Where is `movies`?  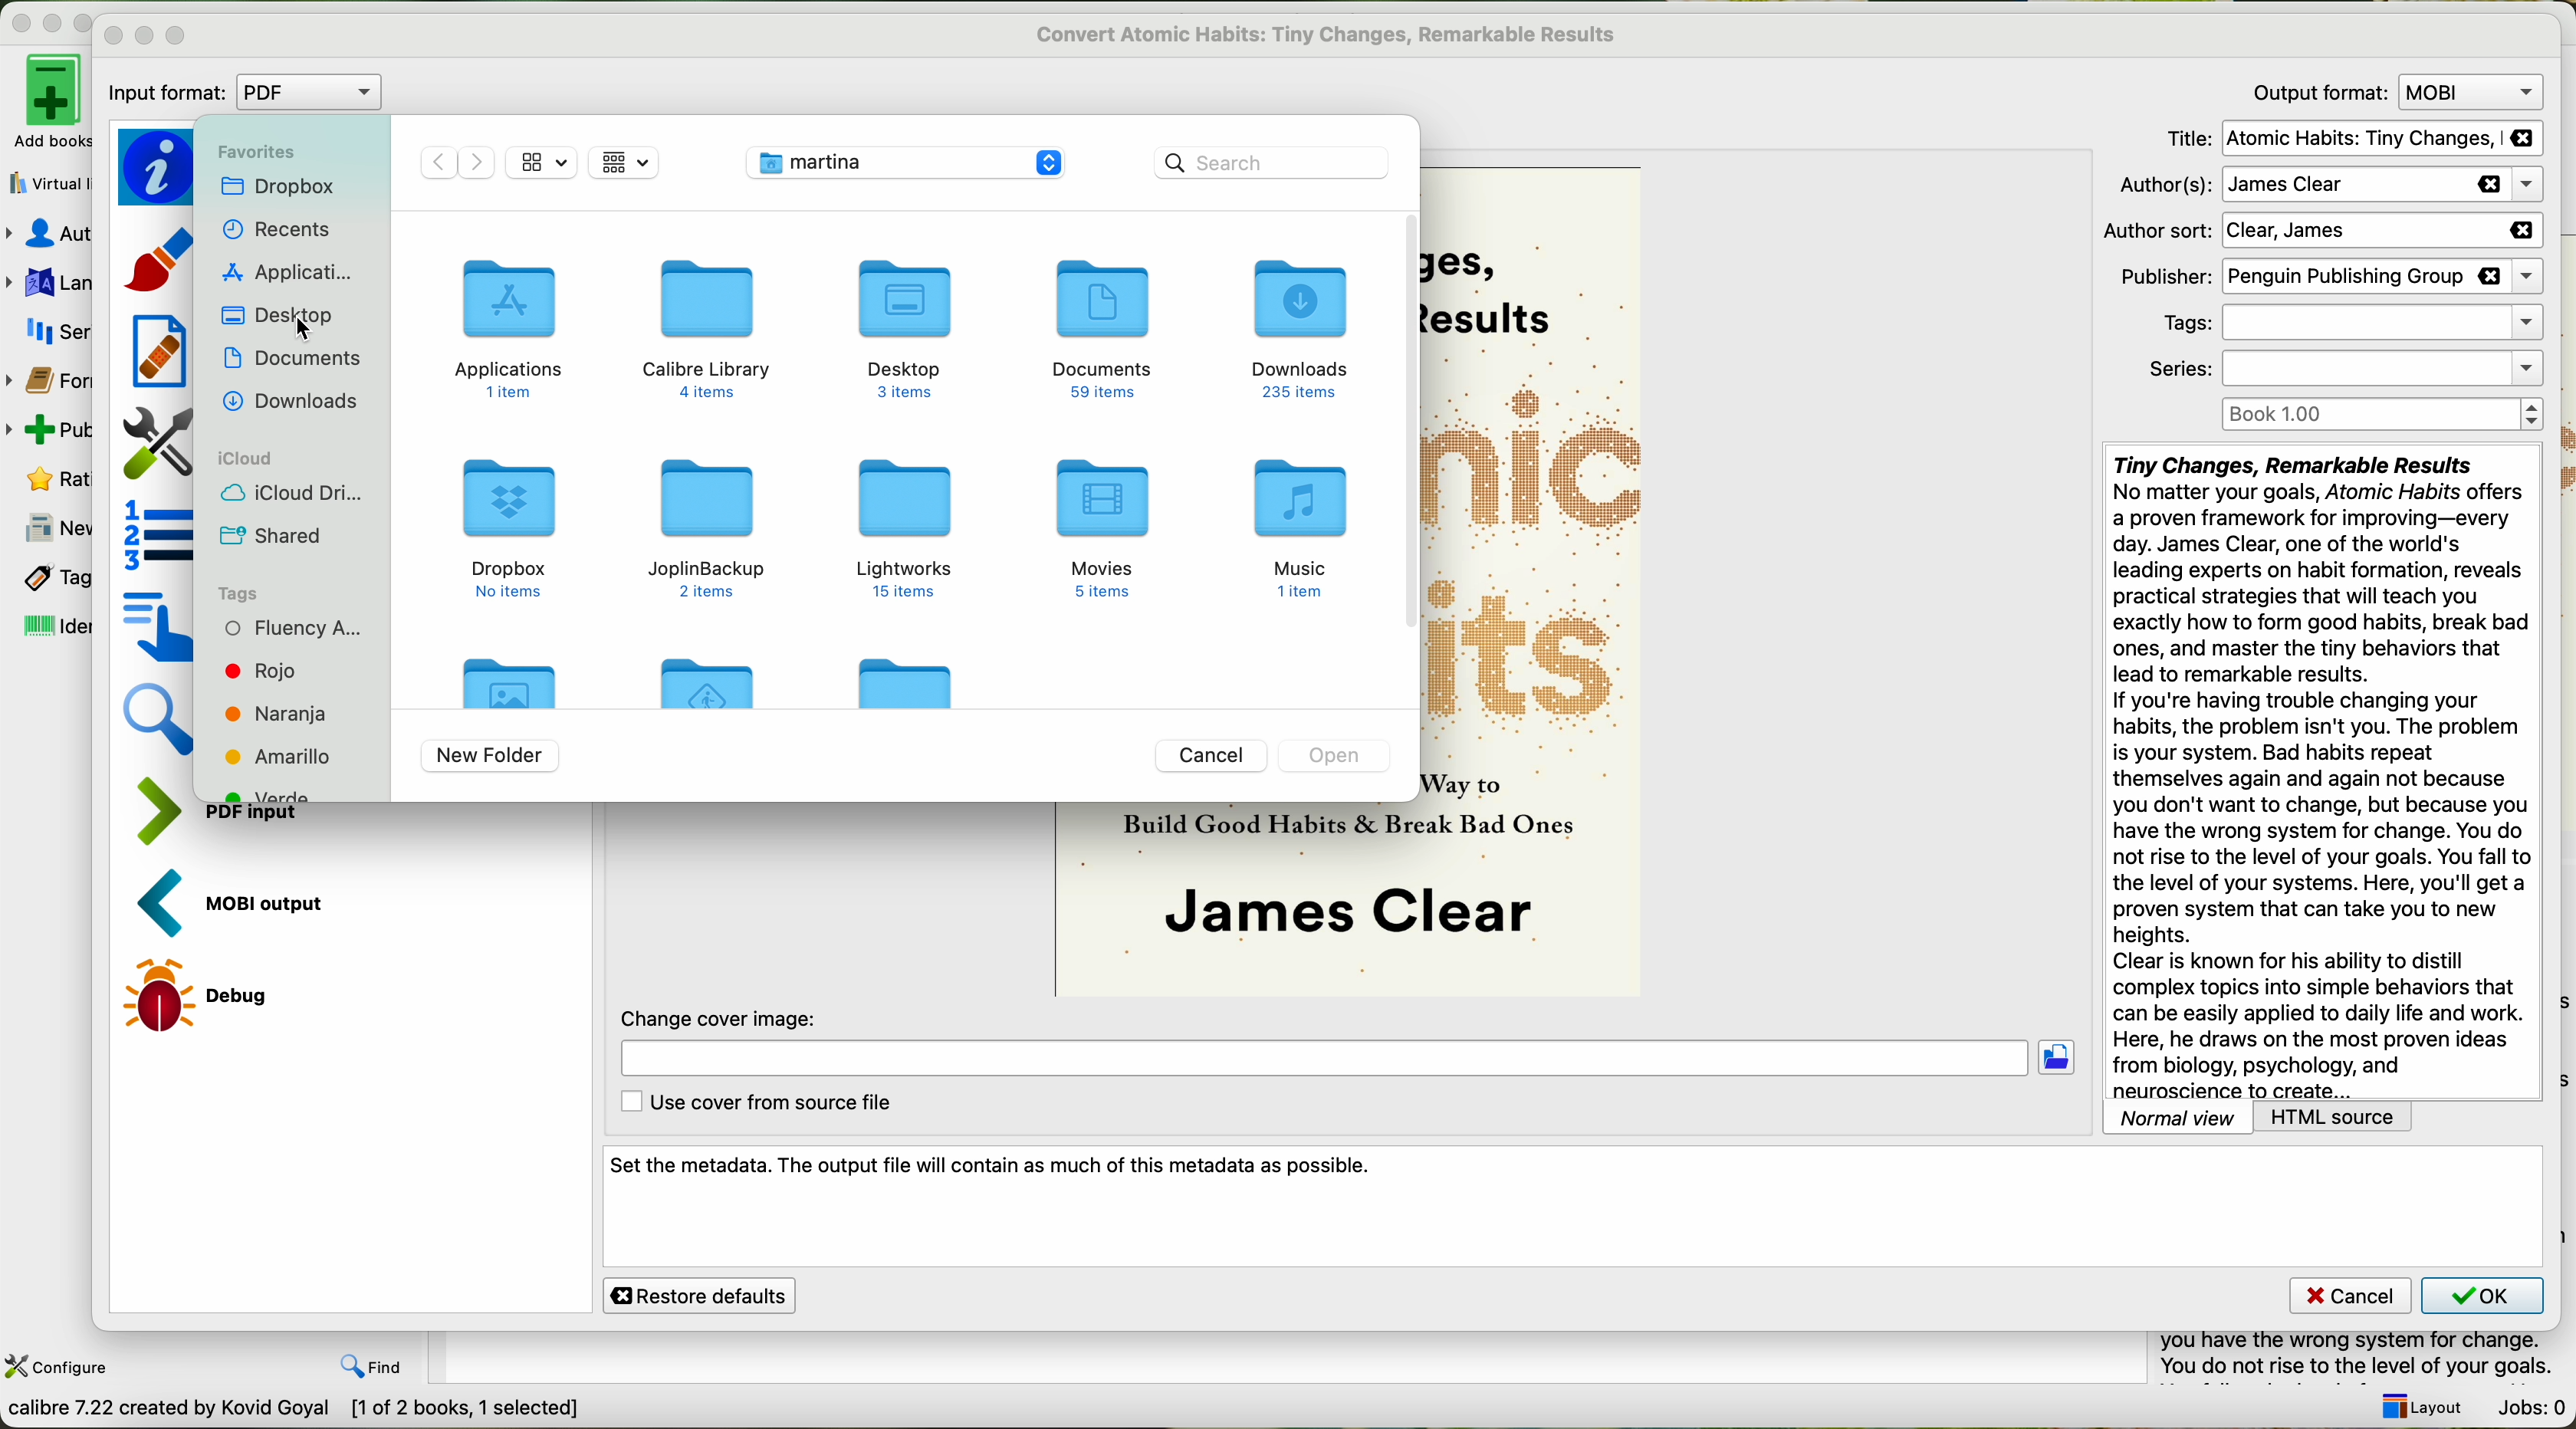 movies is located at coordinates (1102, 533).